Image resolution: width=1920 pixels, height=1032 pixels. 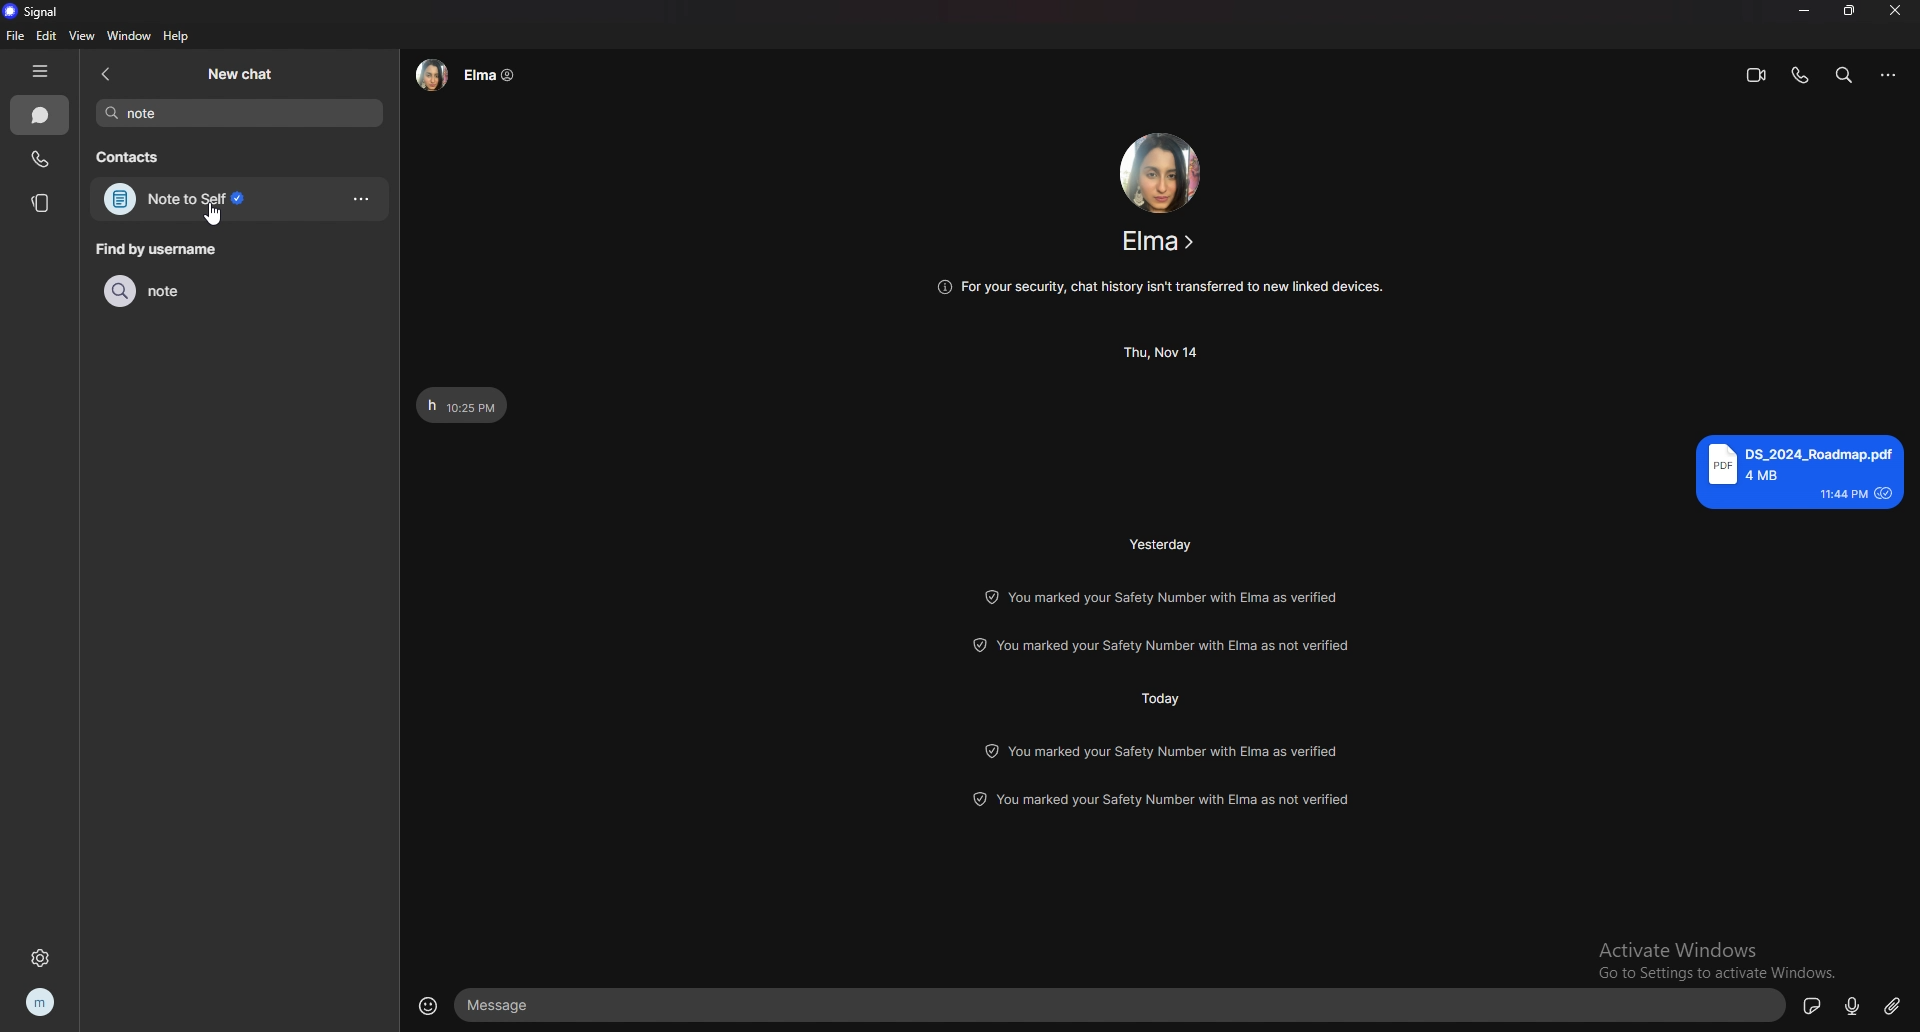 I want to click on time, so click(x=1164, y=543).